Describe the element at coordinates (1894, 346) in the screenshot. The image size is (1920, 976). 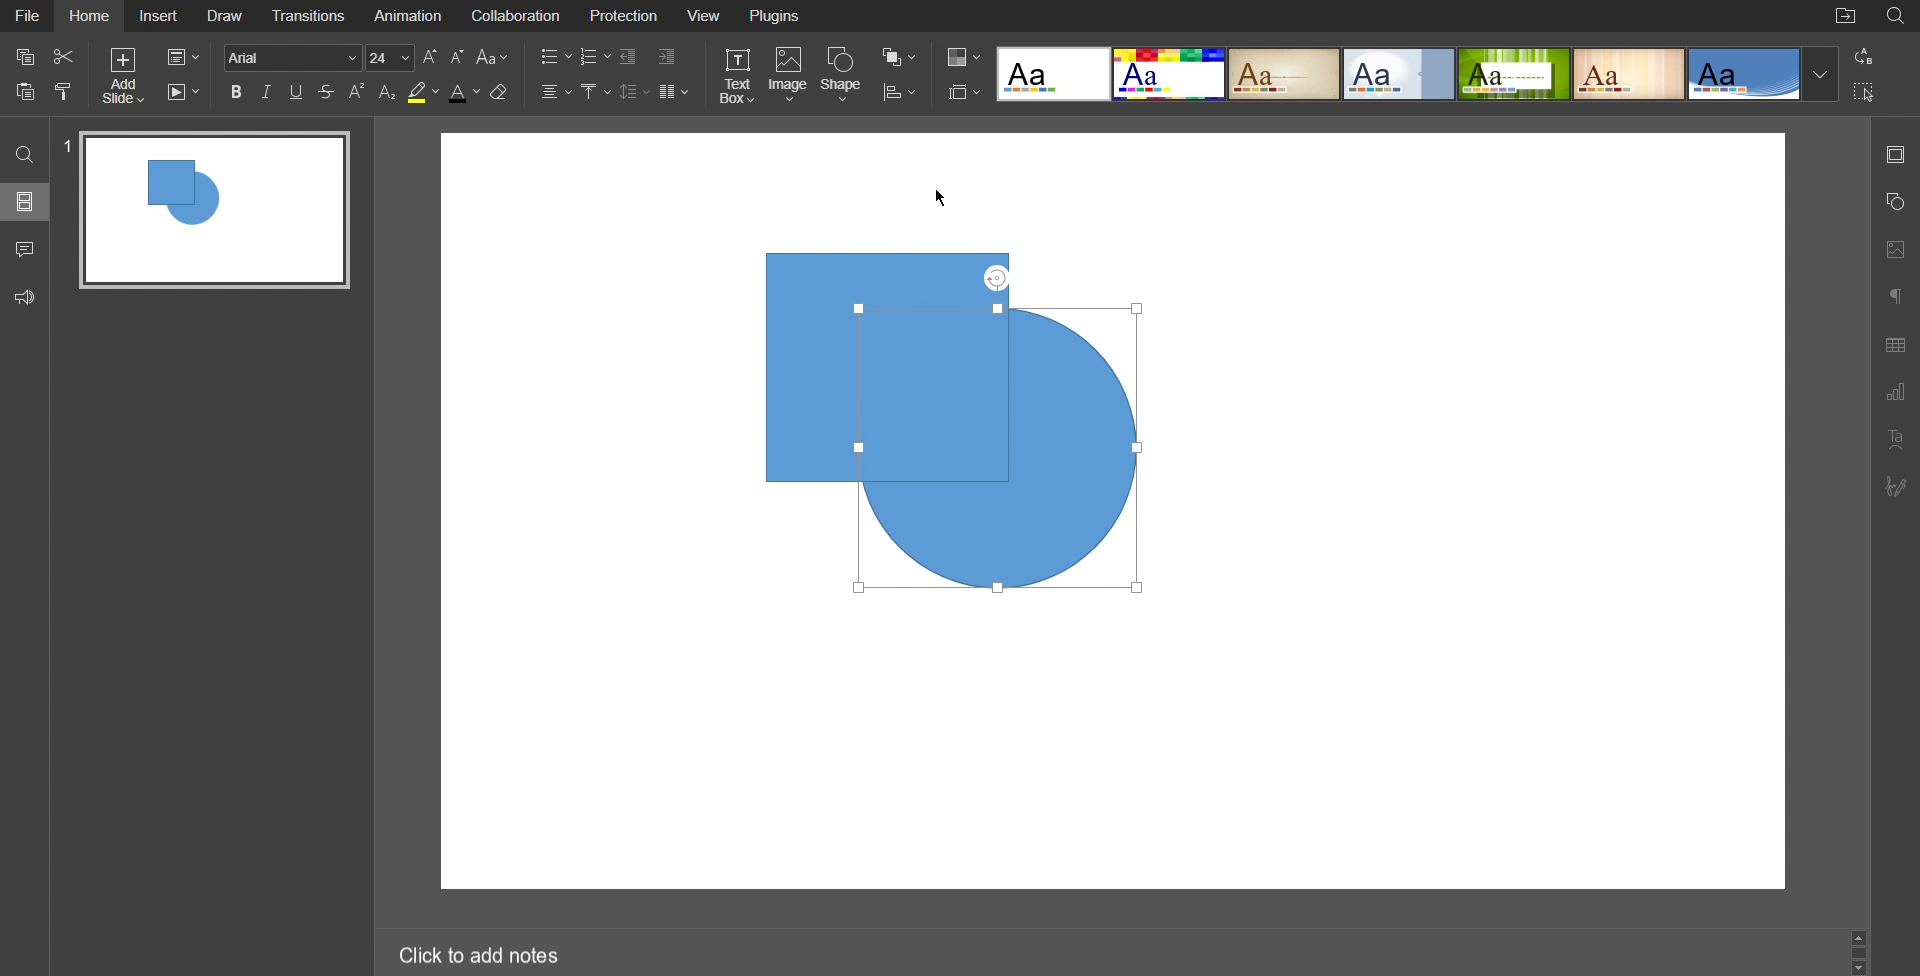
I see `Table Settings` at that location.